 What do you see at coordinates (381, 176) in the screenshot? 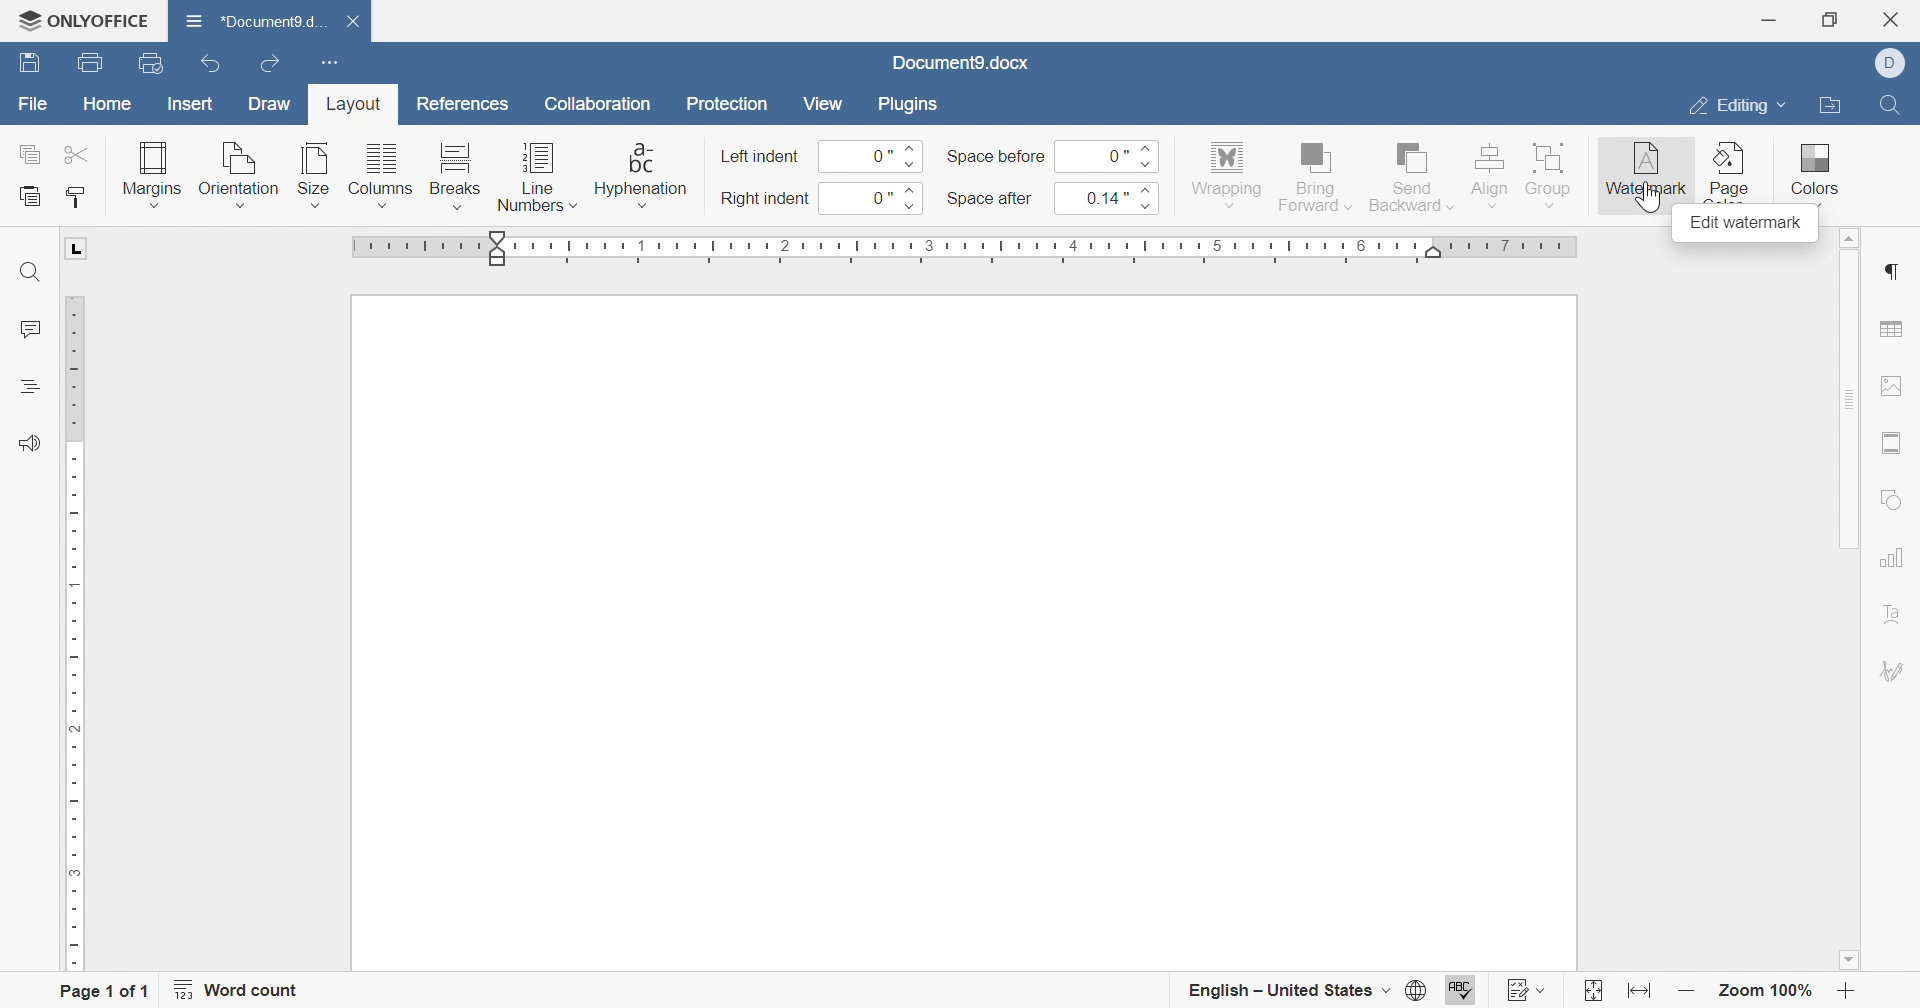
I see `columns` at bounding box center [381, 176].